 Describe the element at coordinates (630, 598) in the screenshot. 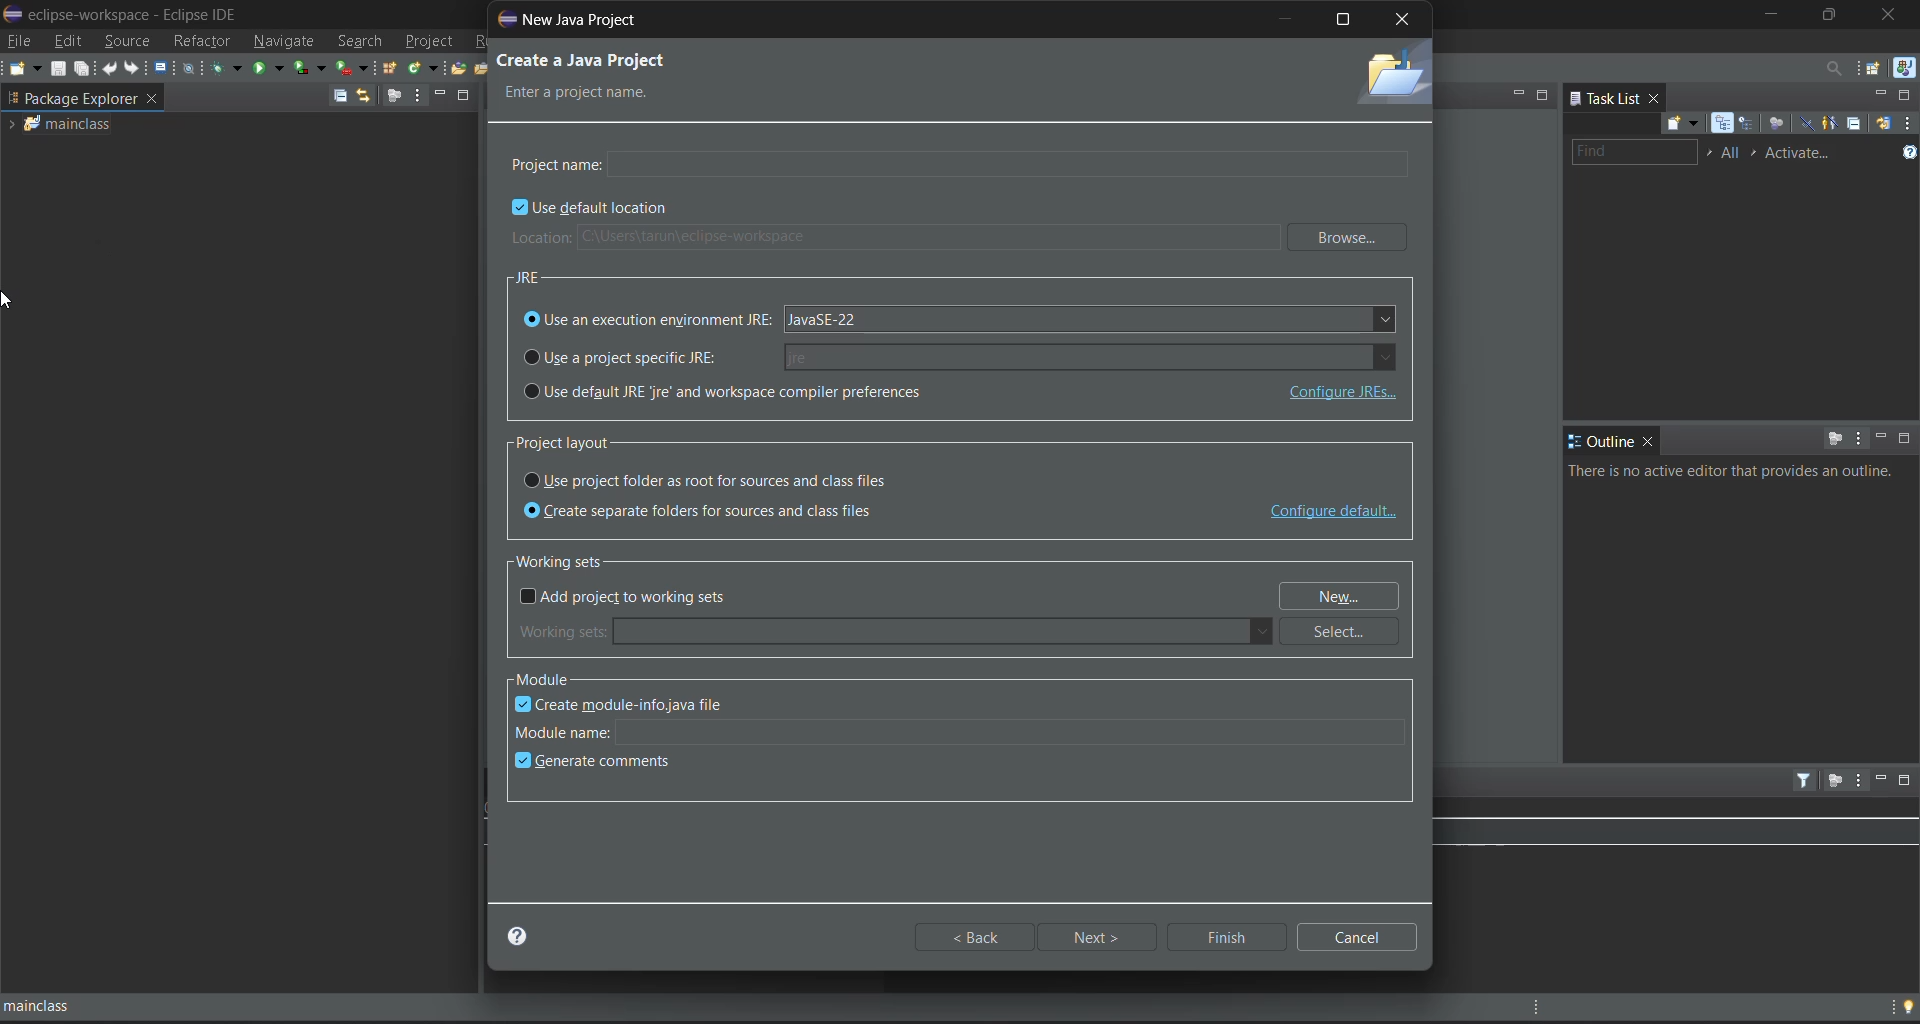

I see `add project to working sets` at that location.